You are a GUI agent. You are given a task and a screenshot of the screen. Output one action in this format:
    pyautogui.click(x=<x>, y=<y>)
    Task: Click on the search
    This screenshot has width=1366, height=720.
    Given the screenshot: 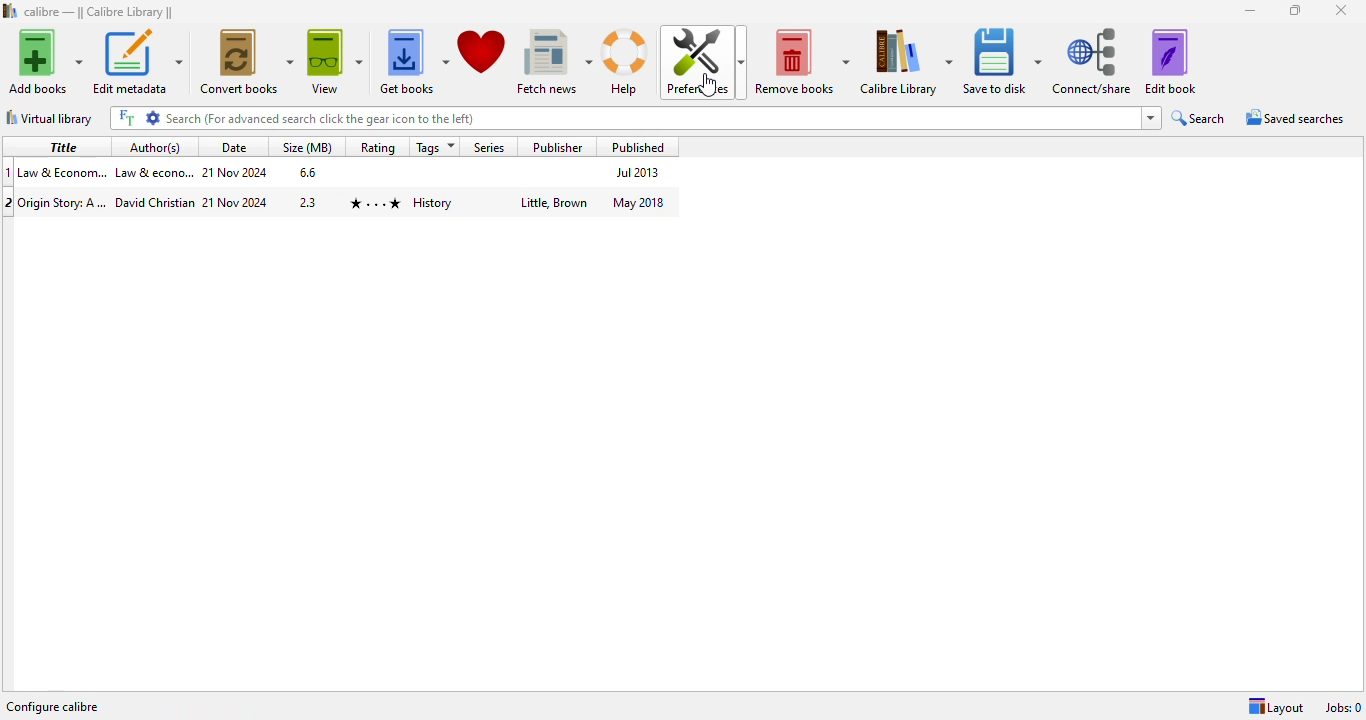 What is the action you would take?
    pyautogui.click(x=1199, y=117)
    